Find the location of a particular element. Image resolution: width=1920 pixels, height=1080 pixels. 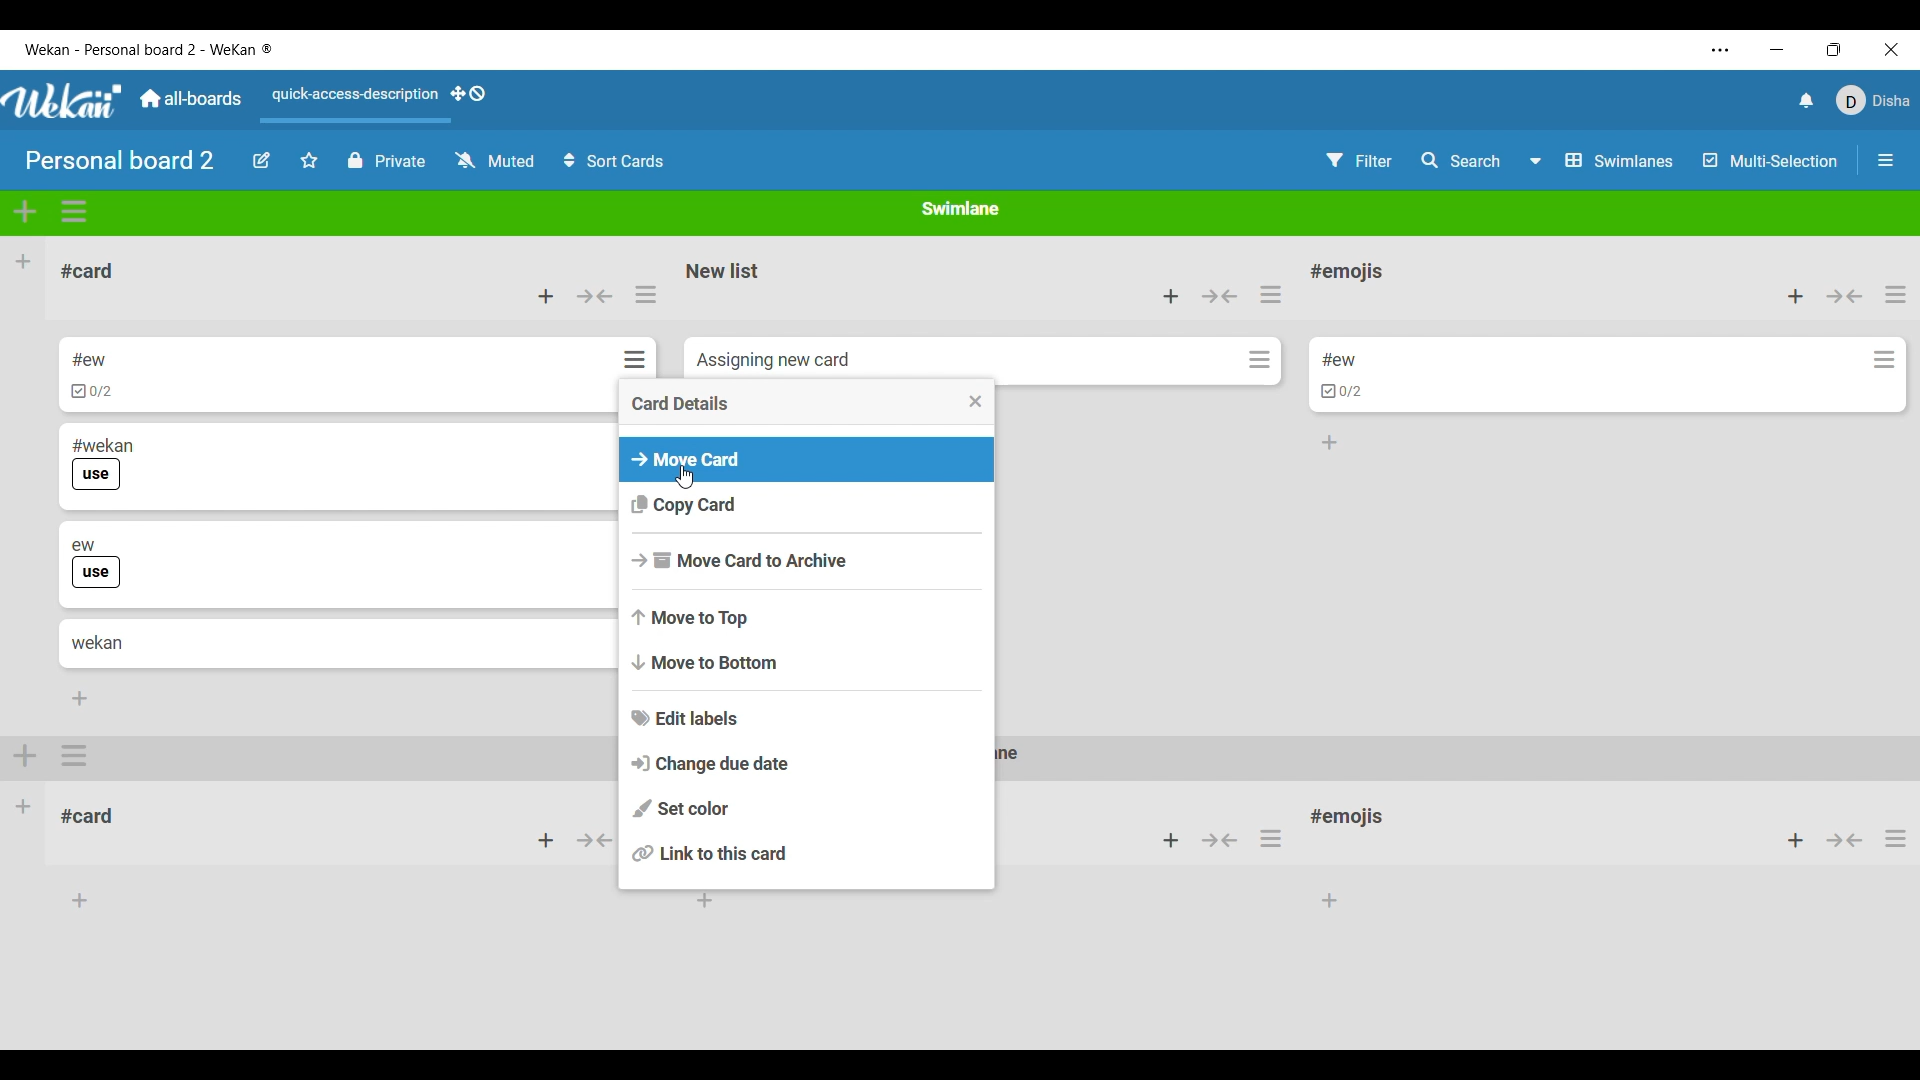

Collapse is located at coordinates (1845, 296).